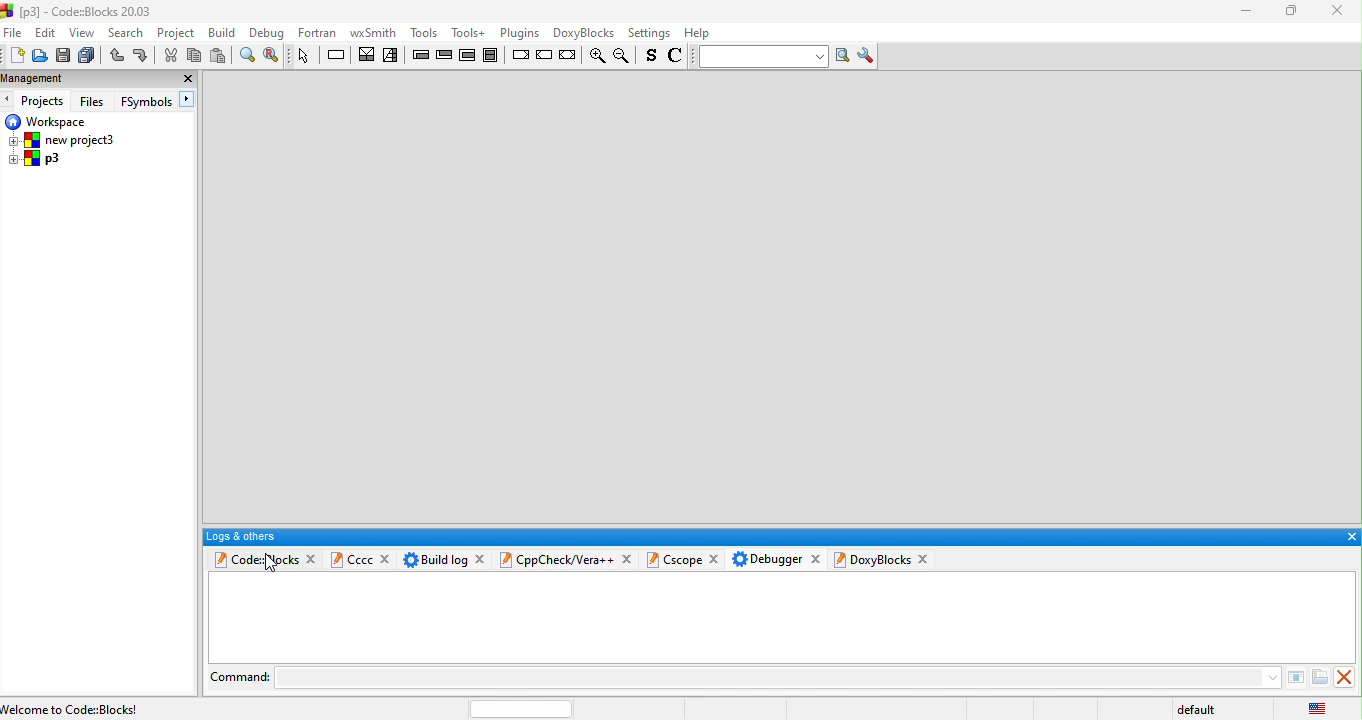  Describe the element at coordinates (652, 57) in the screenshot. I see `toggle source` at that location.